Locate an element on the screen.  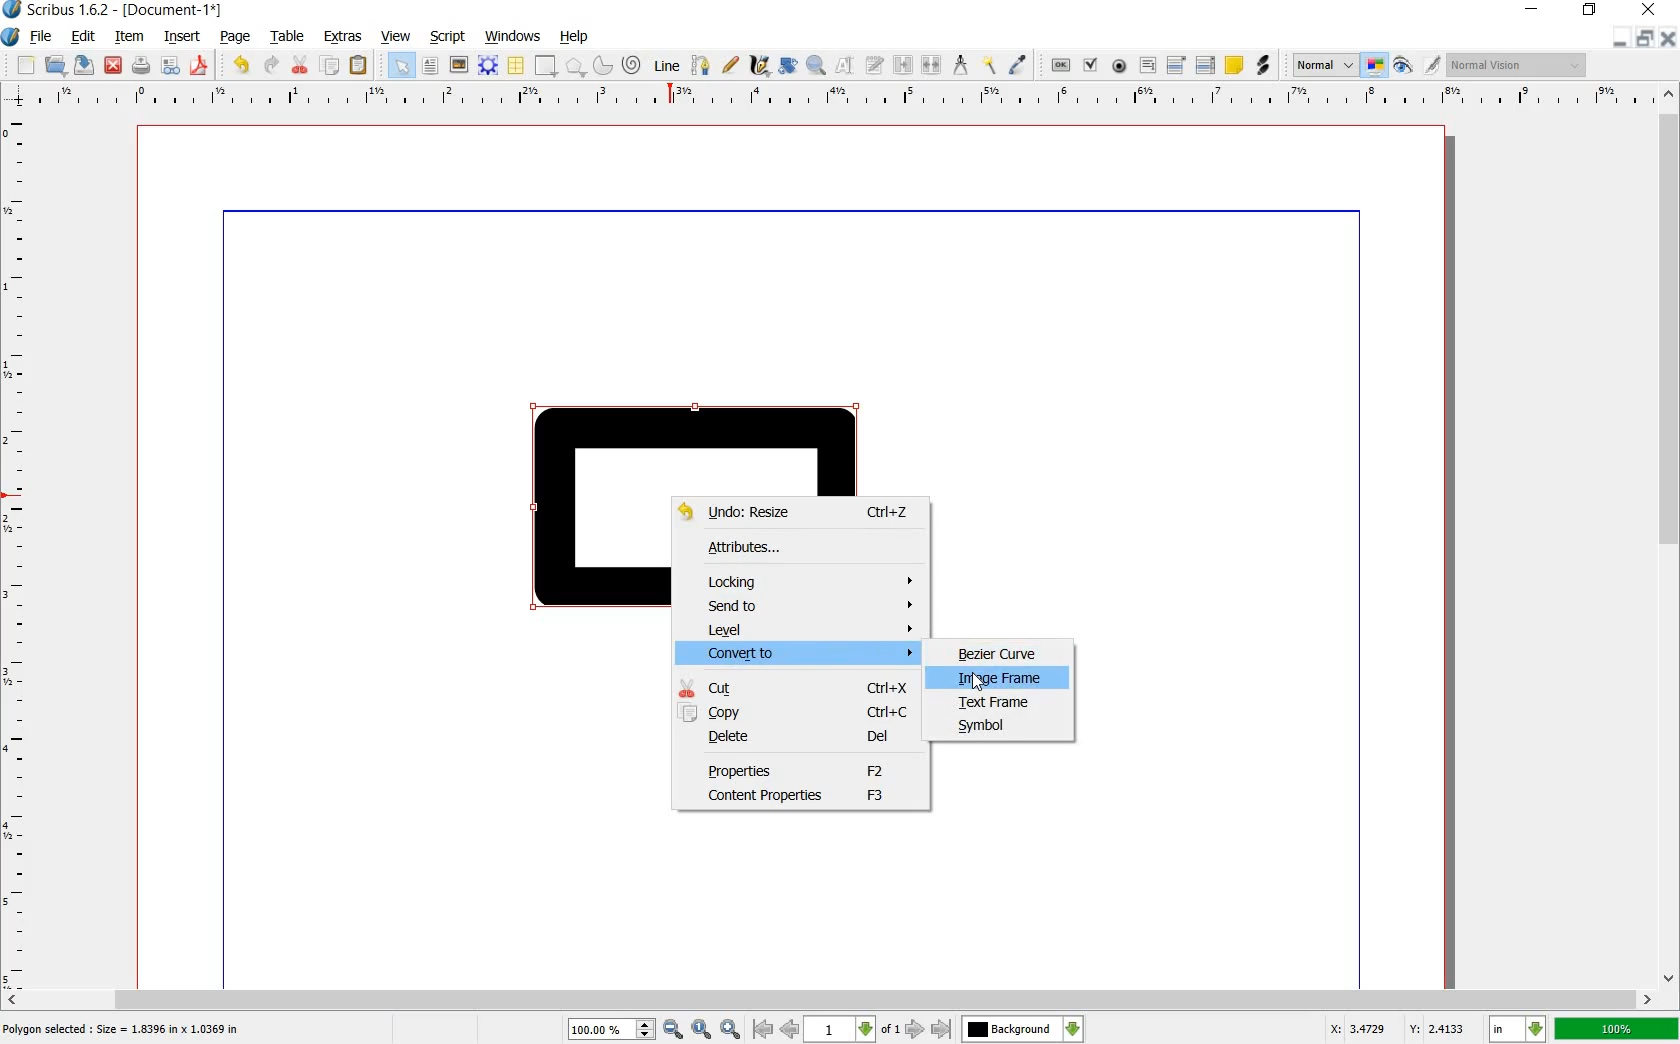
minimize is located at coordinates (1533, 10).